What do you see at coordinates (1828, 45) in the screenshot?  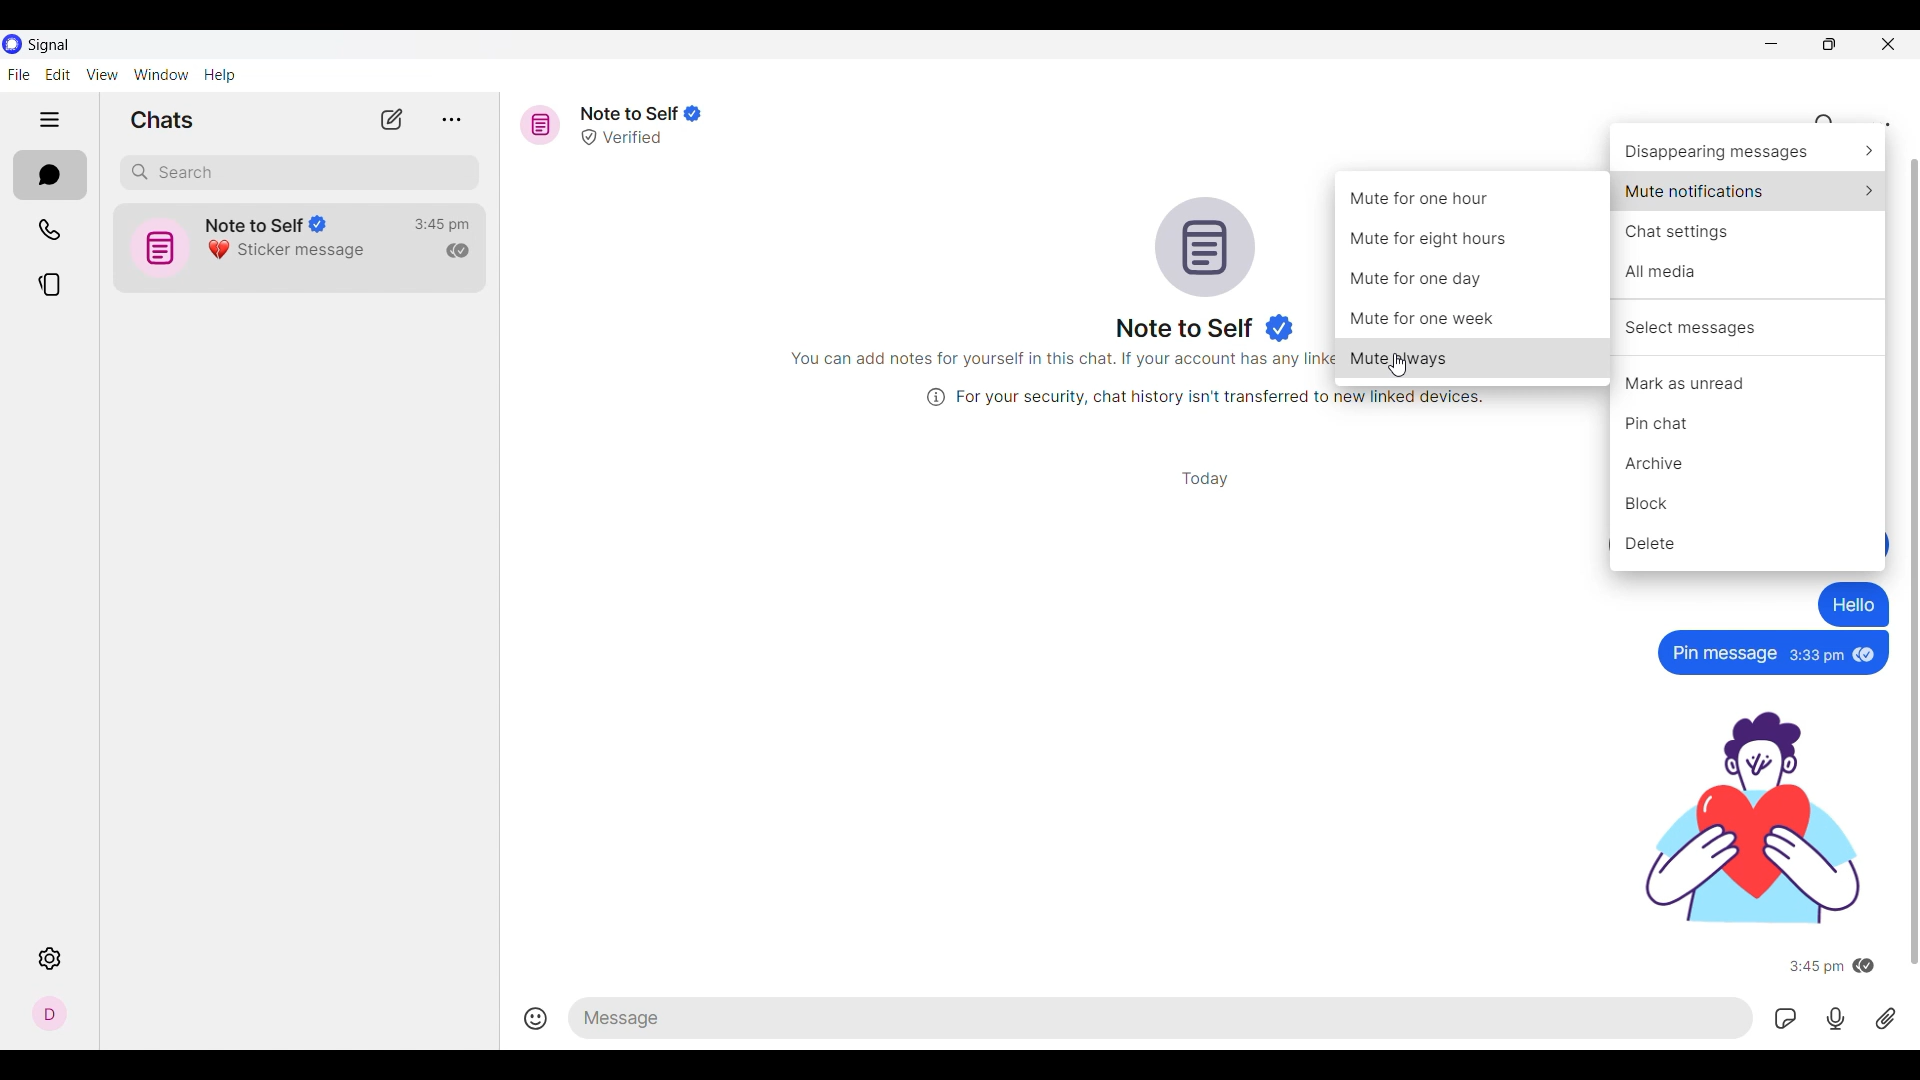 I see `Show interface in smaller tab` at bounding box center [1828, 45].